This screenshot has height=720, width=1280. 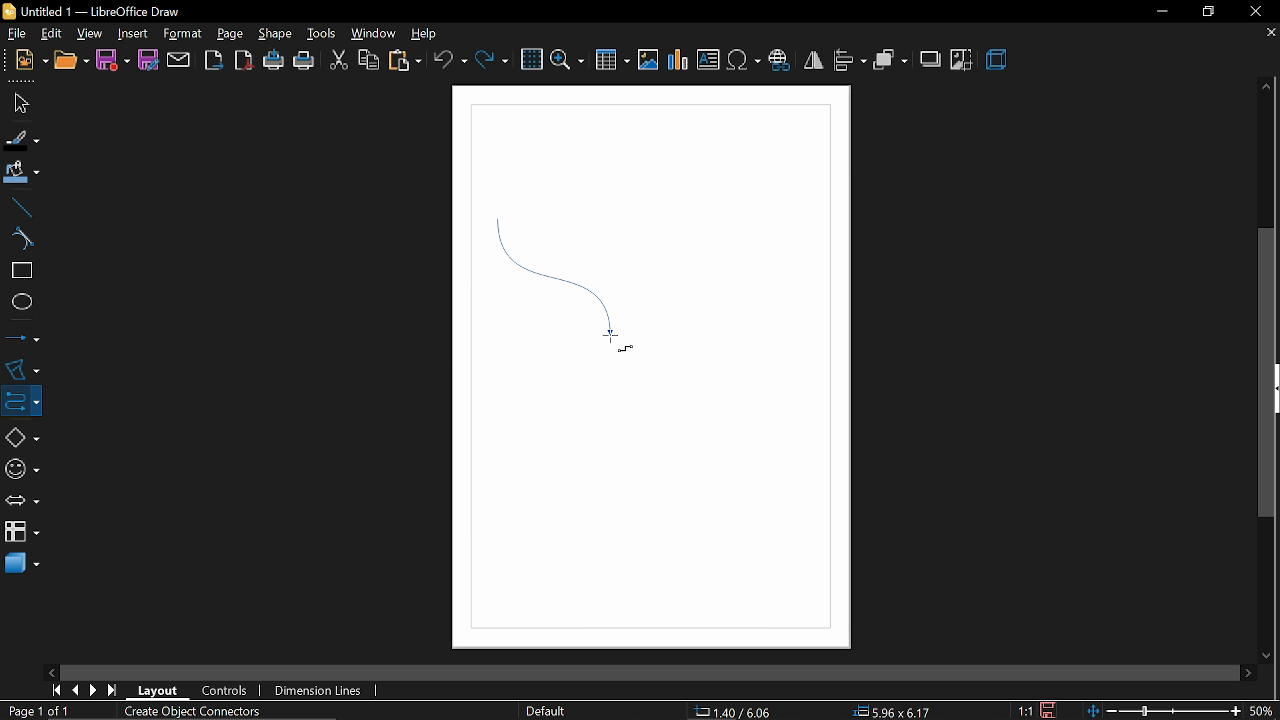 What do you see at coordinates (131, 32) in the screenshot?
I see `Insert` at bounding box center [131, 32].